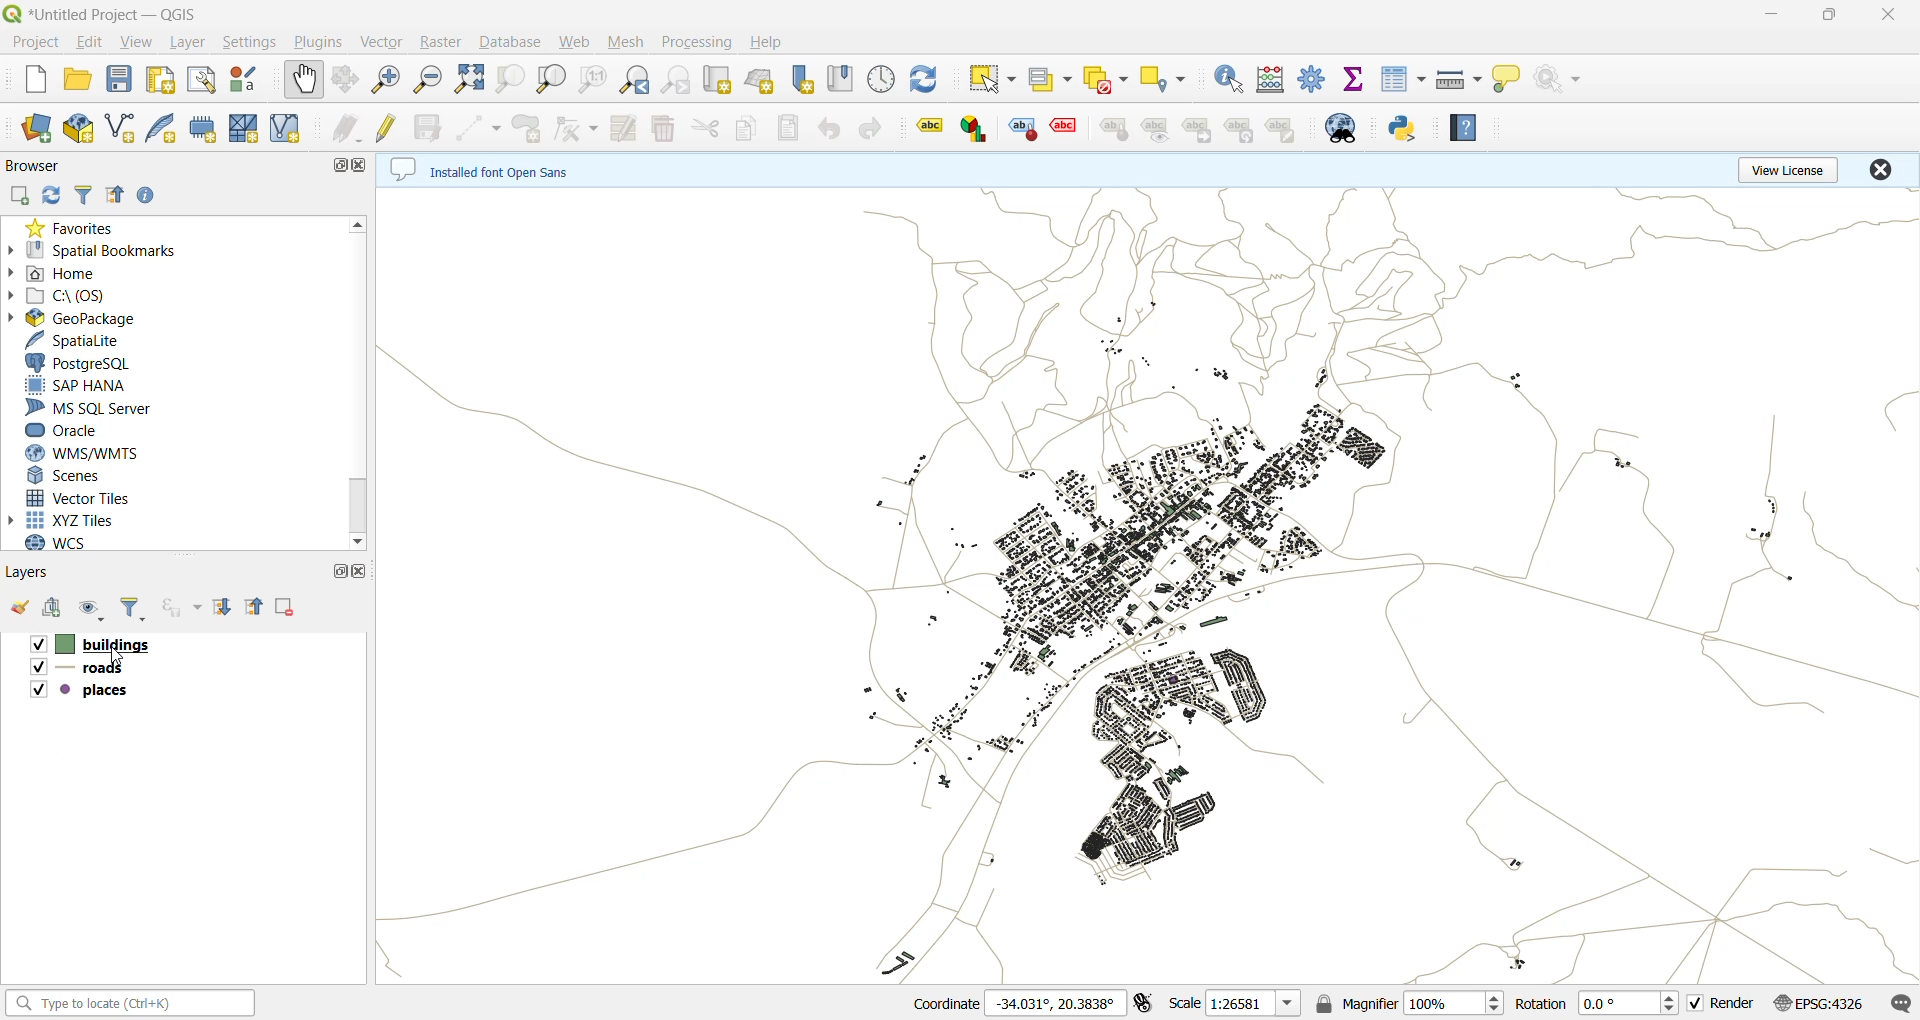  Describe the element at coordinates (1721, 1003) in the screenshot. I see `render` at that location.